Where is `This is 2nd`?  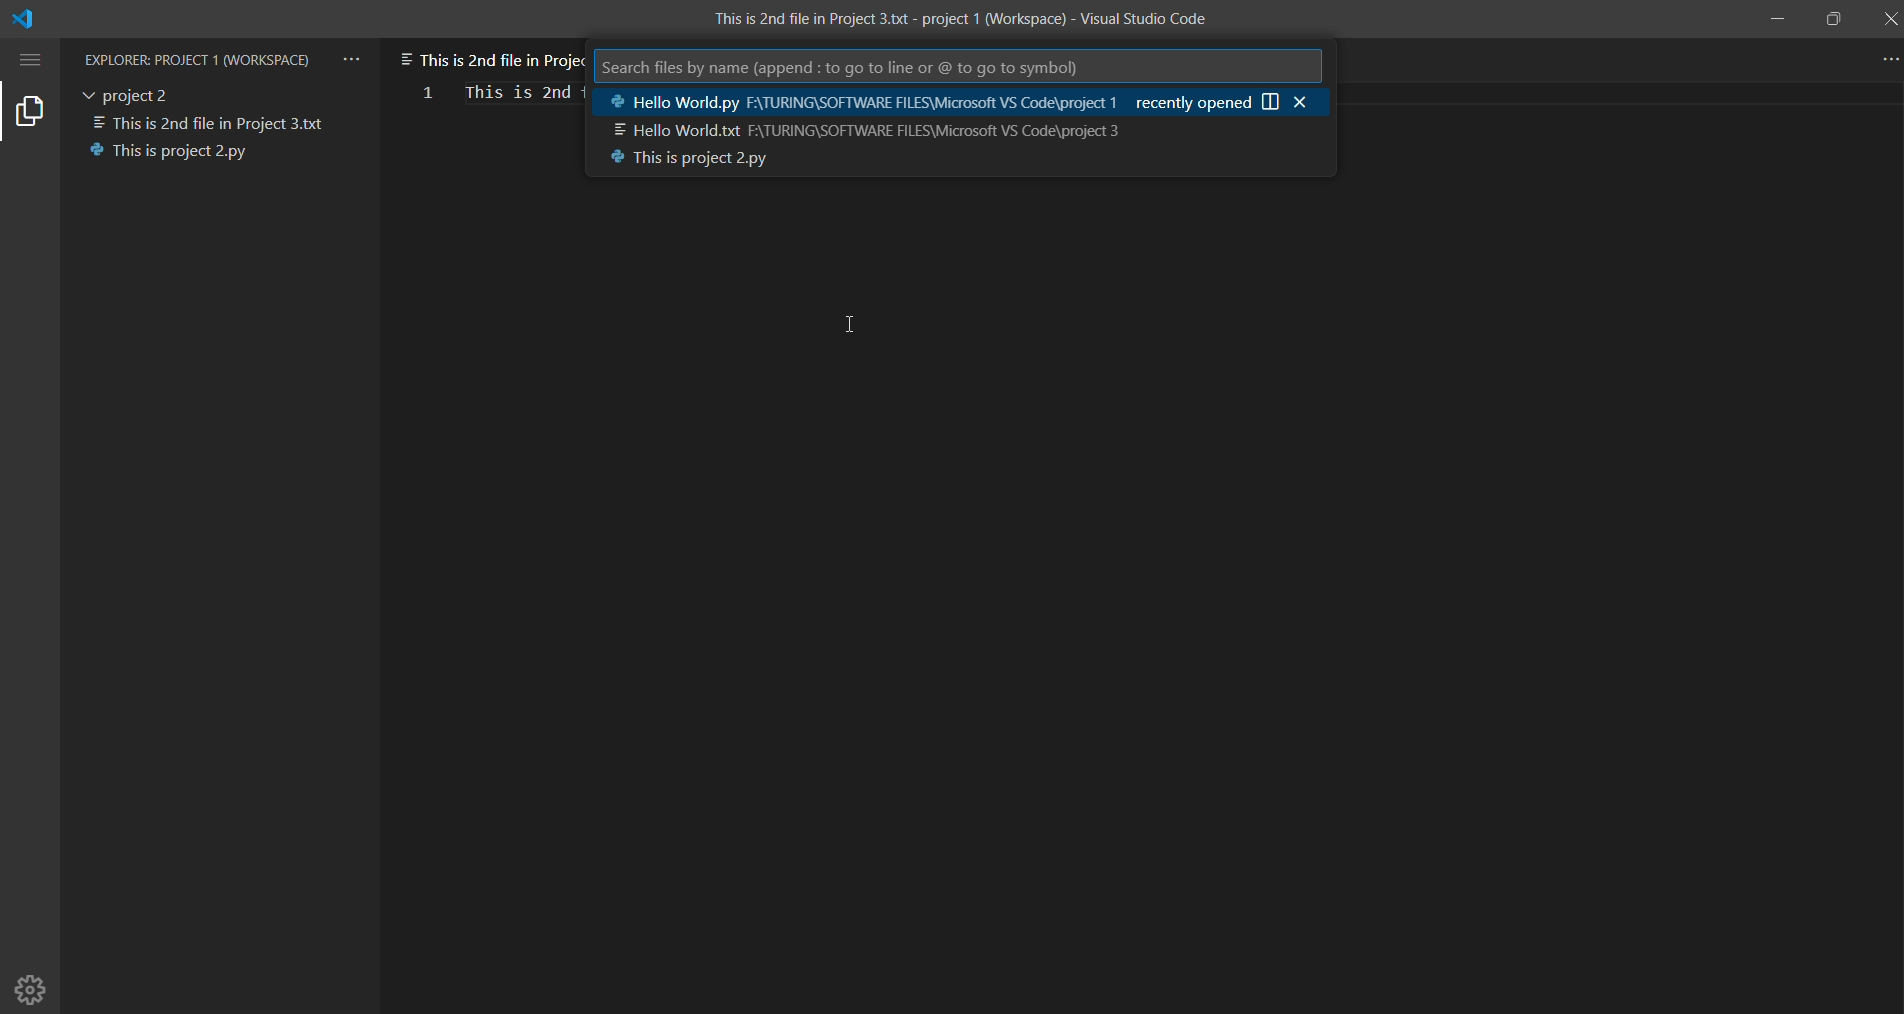 This is 2nd is located at coordinates (518, 90).